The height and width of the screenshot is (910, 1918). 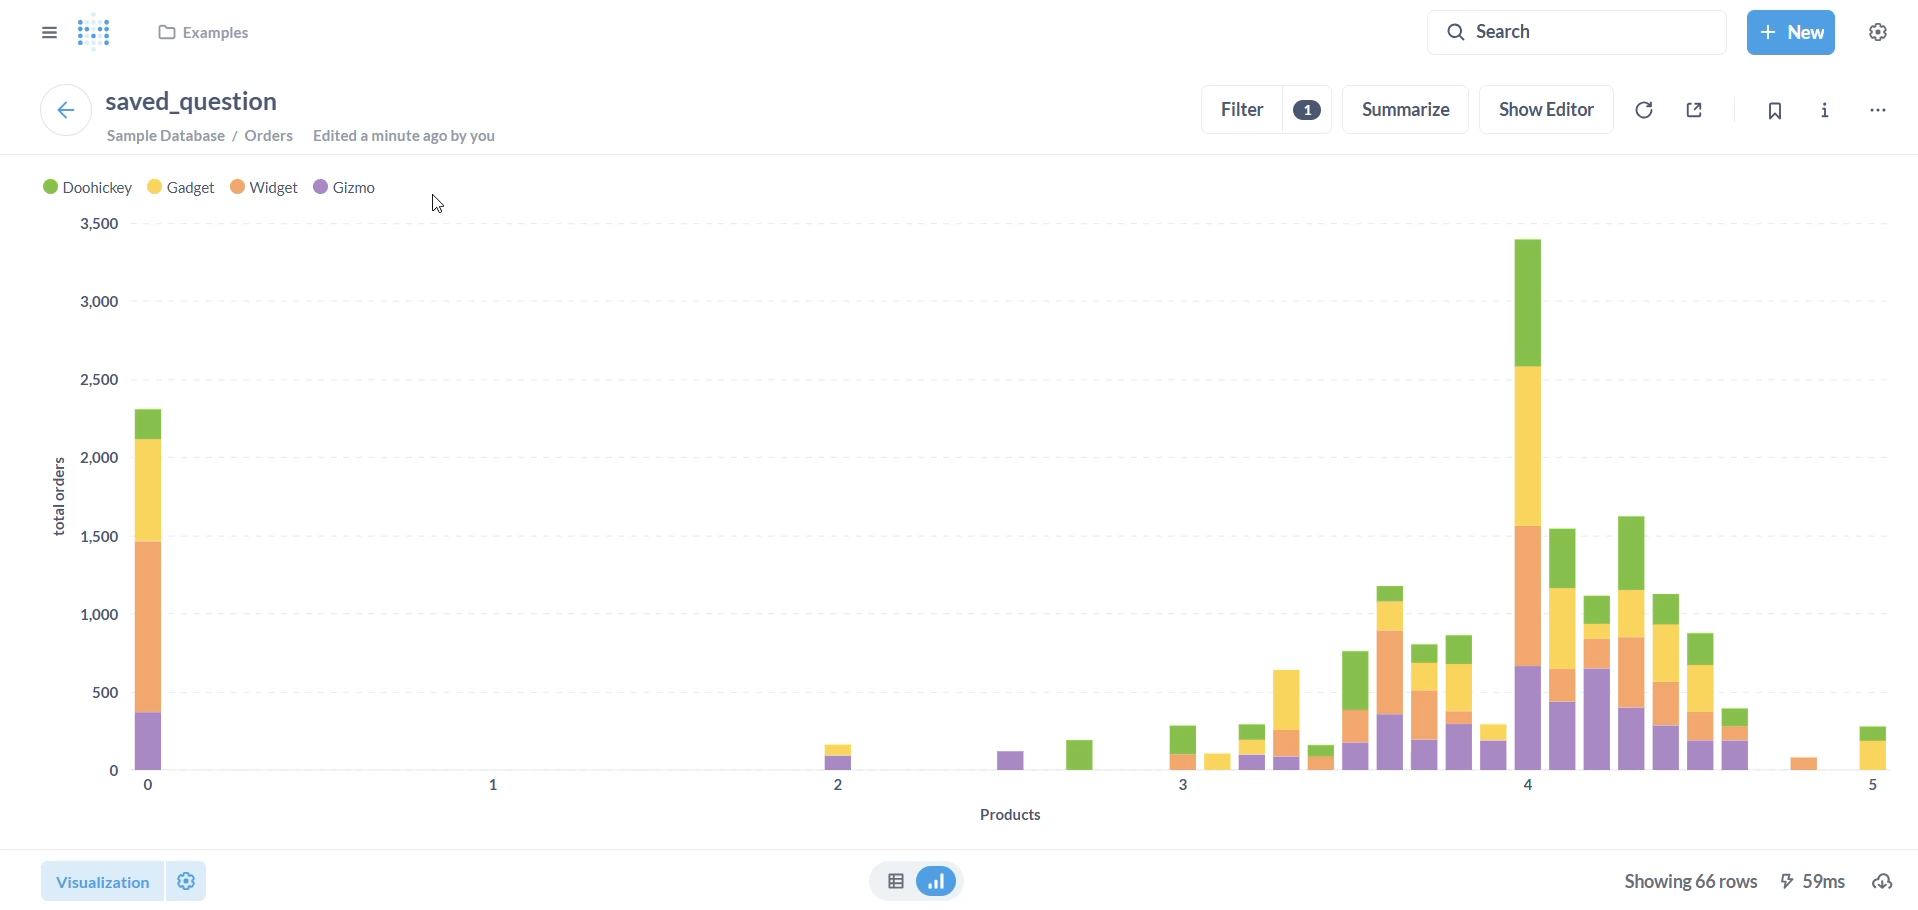 I want to click on table, so click(x=888, y=883).